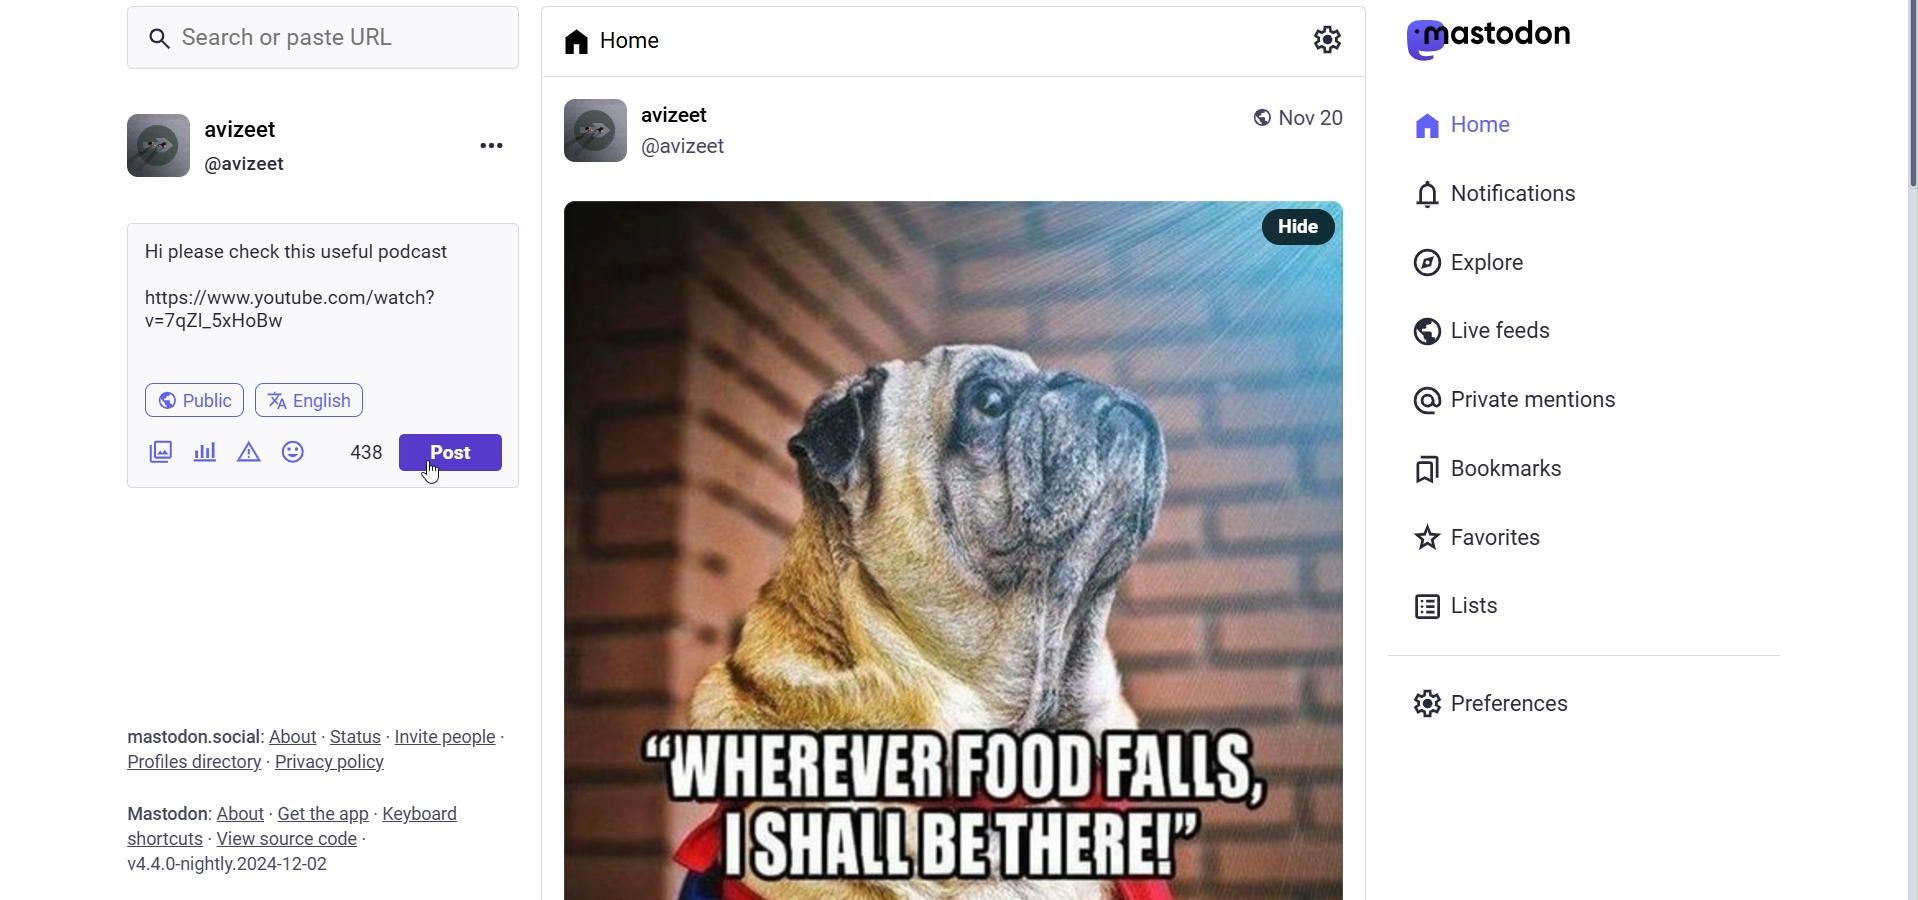 Image resolution: width=1918 pixels, height=900 pixels. Describe the element at coordinates (204, 450) in the screenshot. I see `add poll` at that location.